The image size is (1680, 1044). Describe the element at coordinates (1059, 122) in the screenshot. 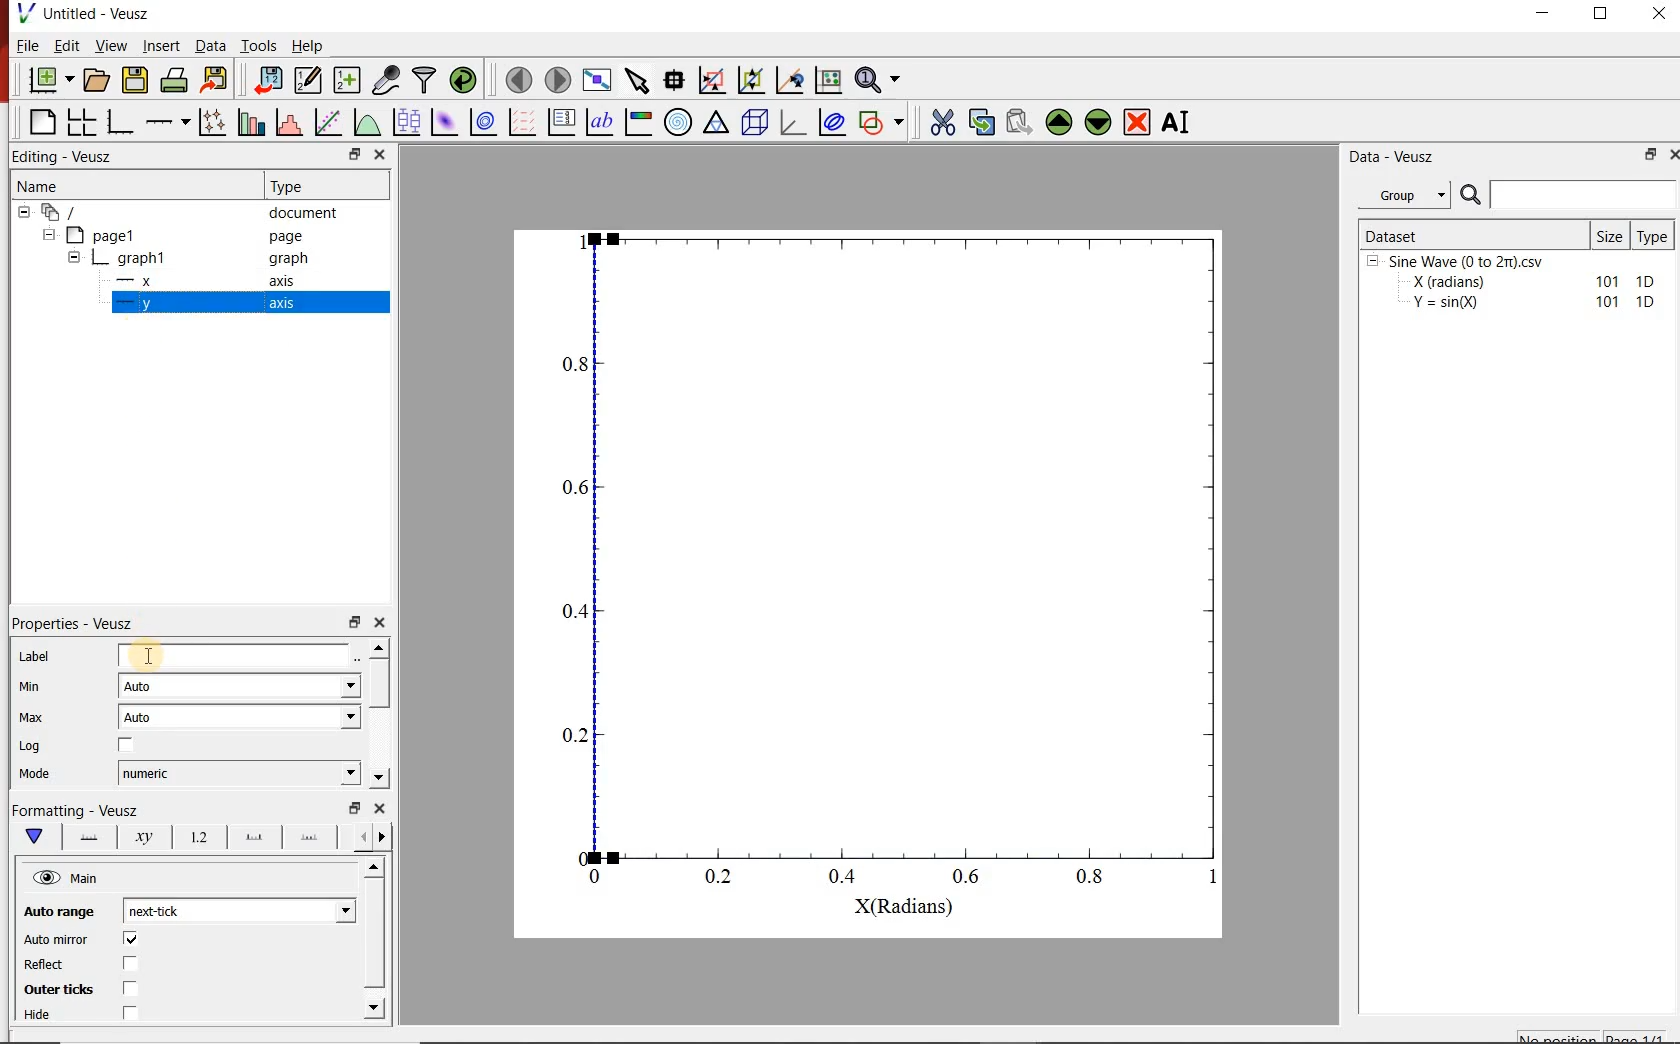

I see `move up` at that location.